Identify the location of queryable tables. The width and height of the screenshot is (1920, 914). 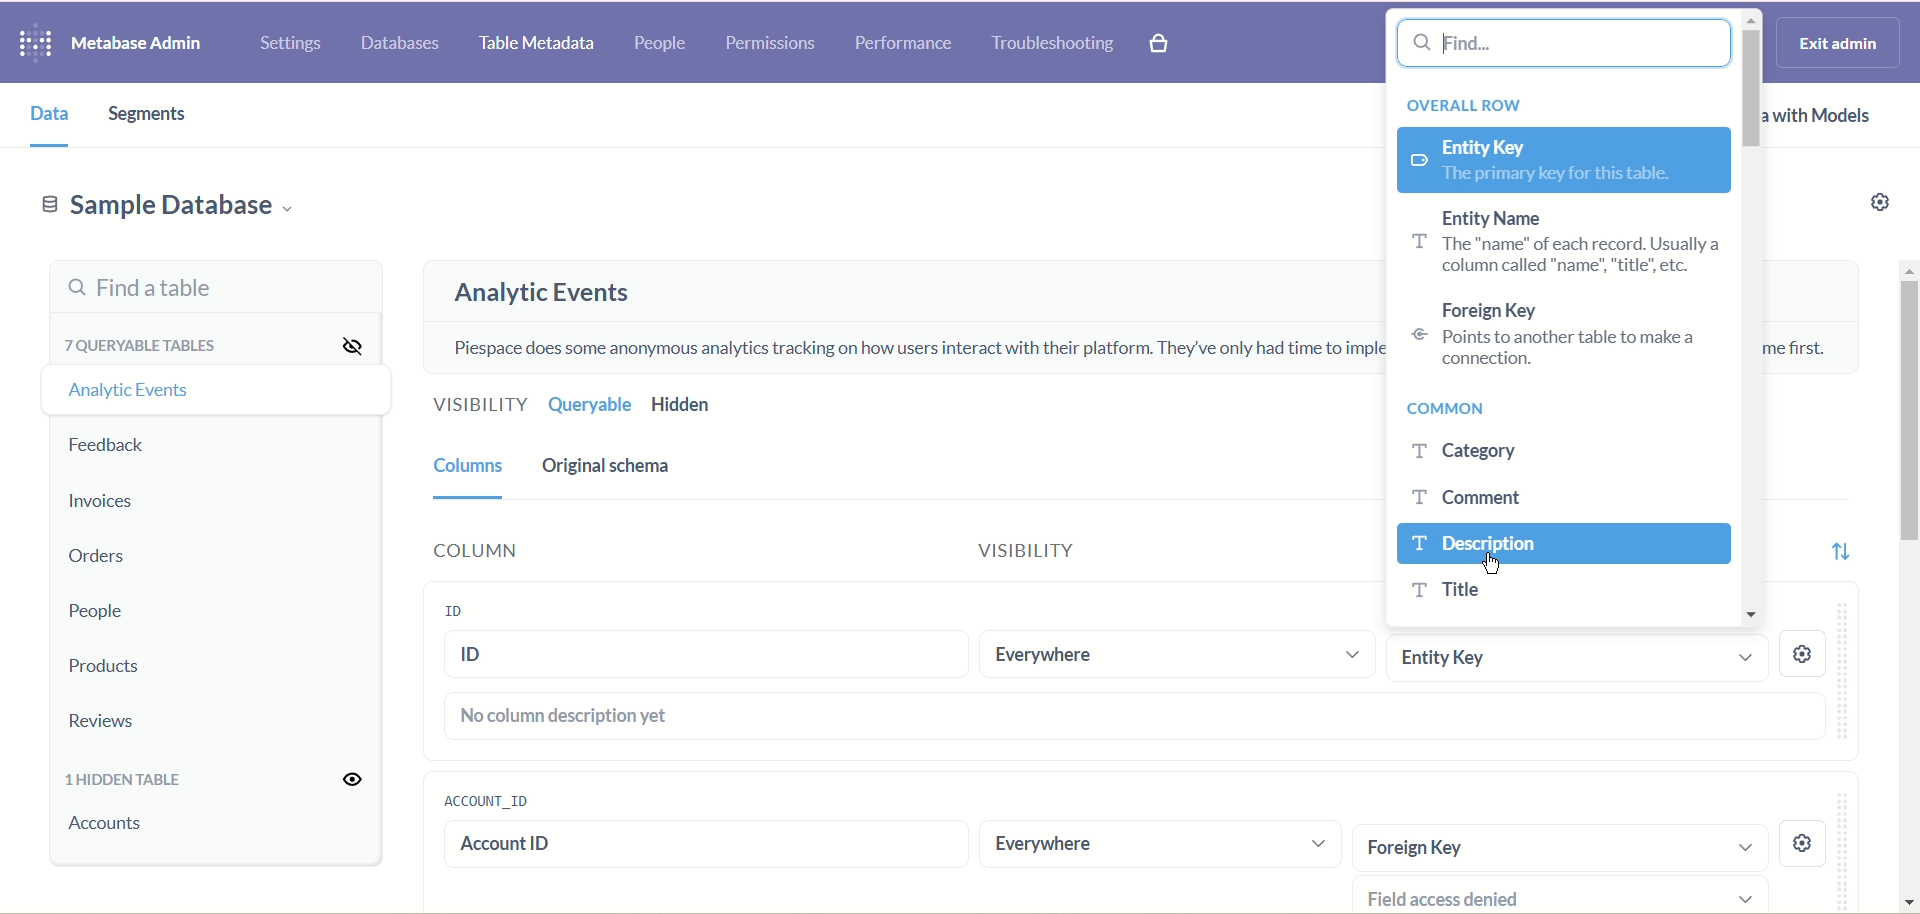
(147, 342).